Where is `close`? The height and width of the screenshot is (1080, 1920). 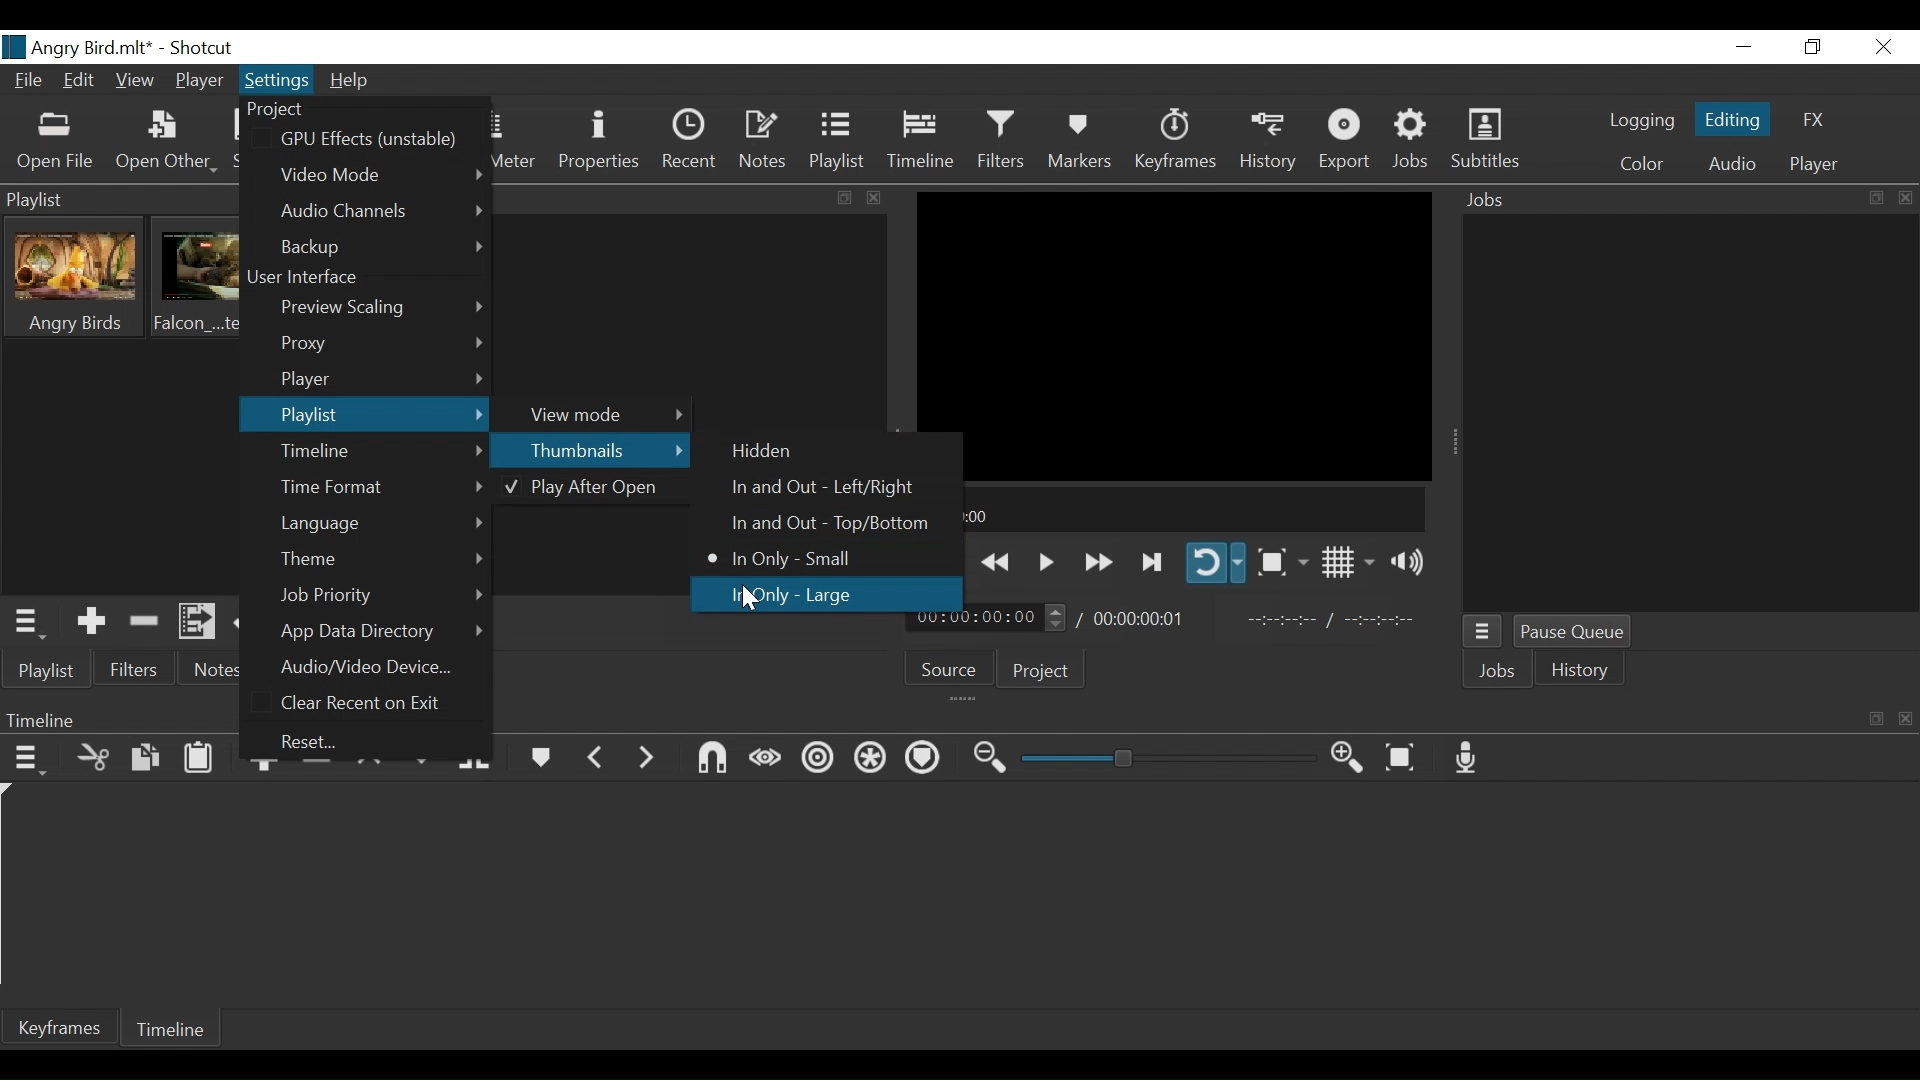 close is located at coordinates (1906, 715).